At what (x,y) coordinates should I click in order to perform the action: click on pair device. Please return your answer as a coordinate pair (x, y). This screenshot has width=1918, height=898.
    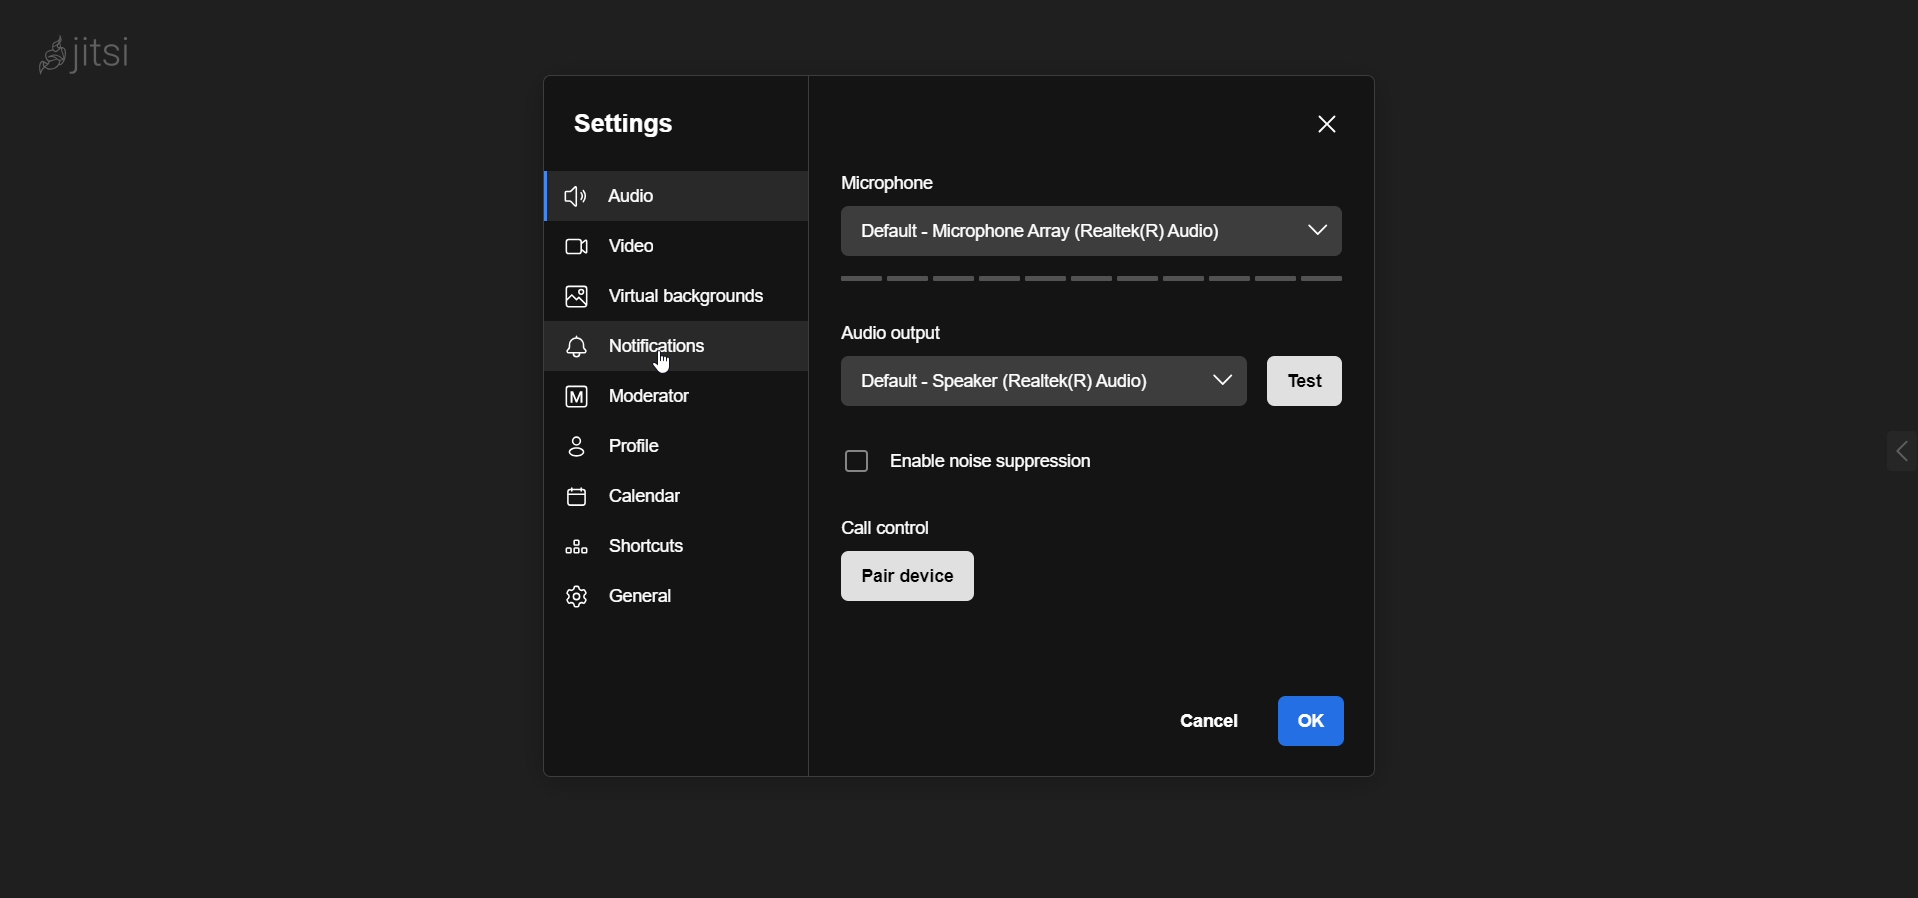
    Looking at the image, I should click on (915, 582).